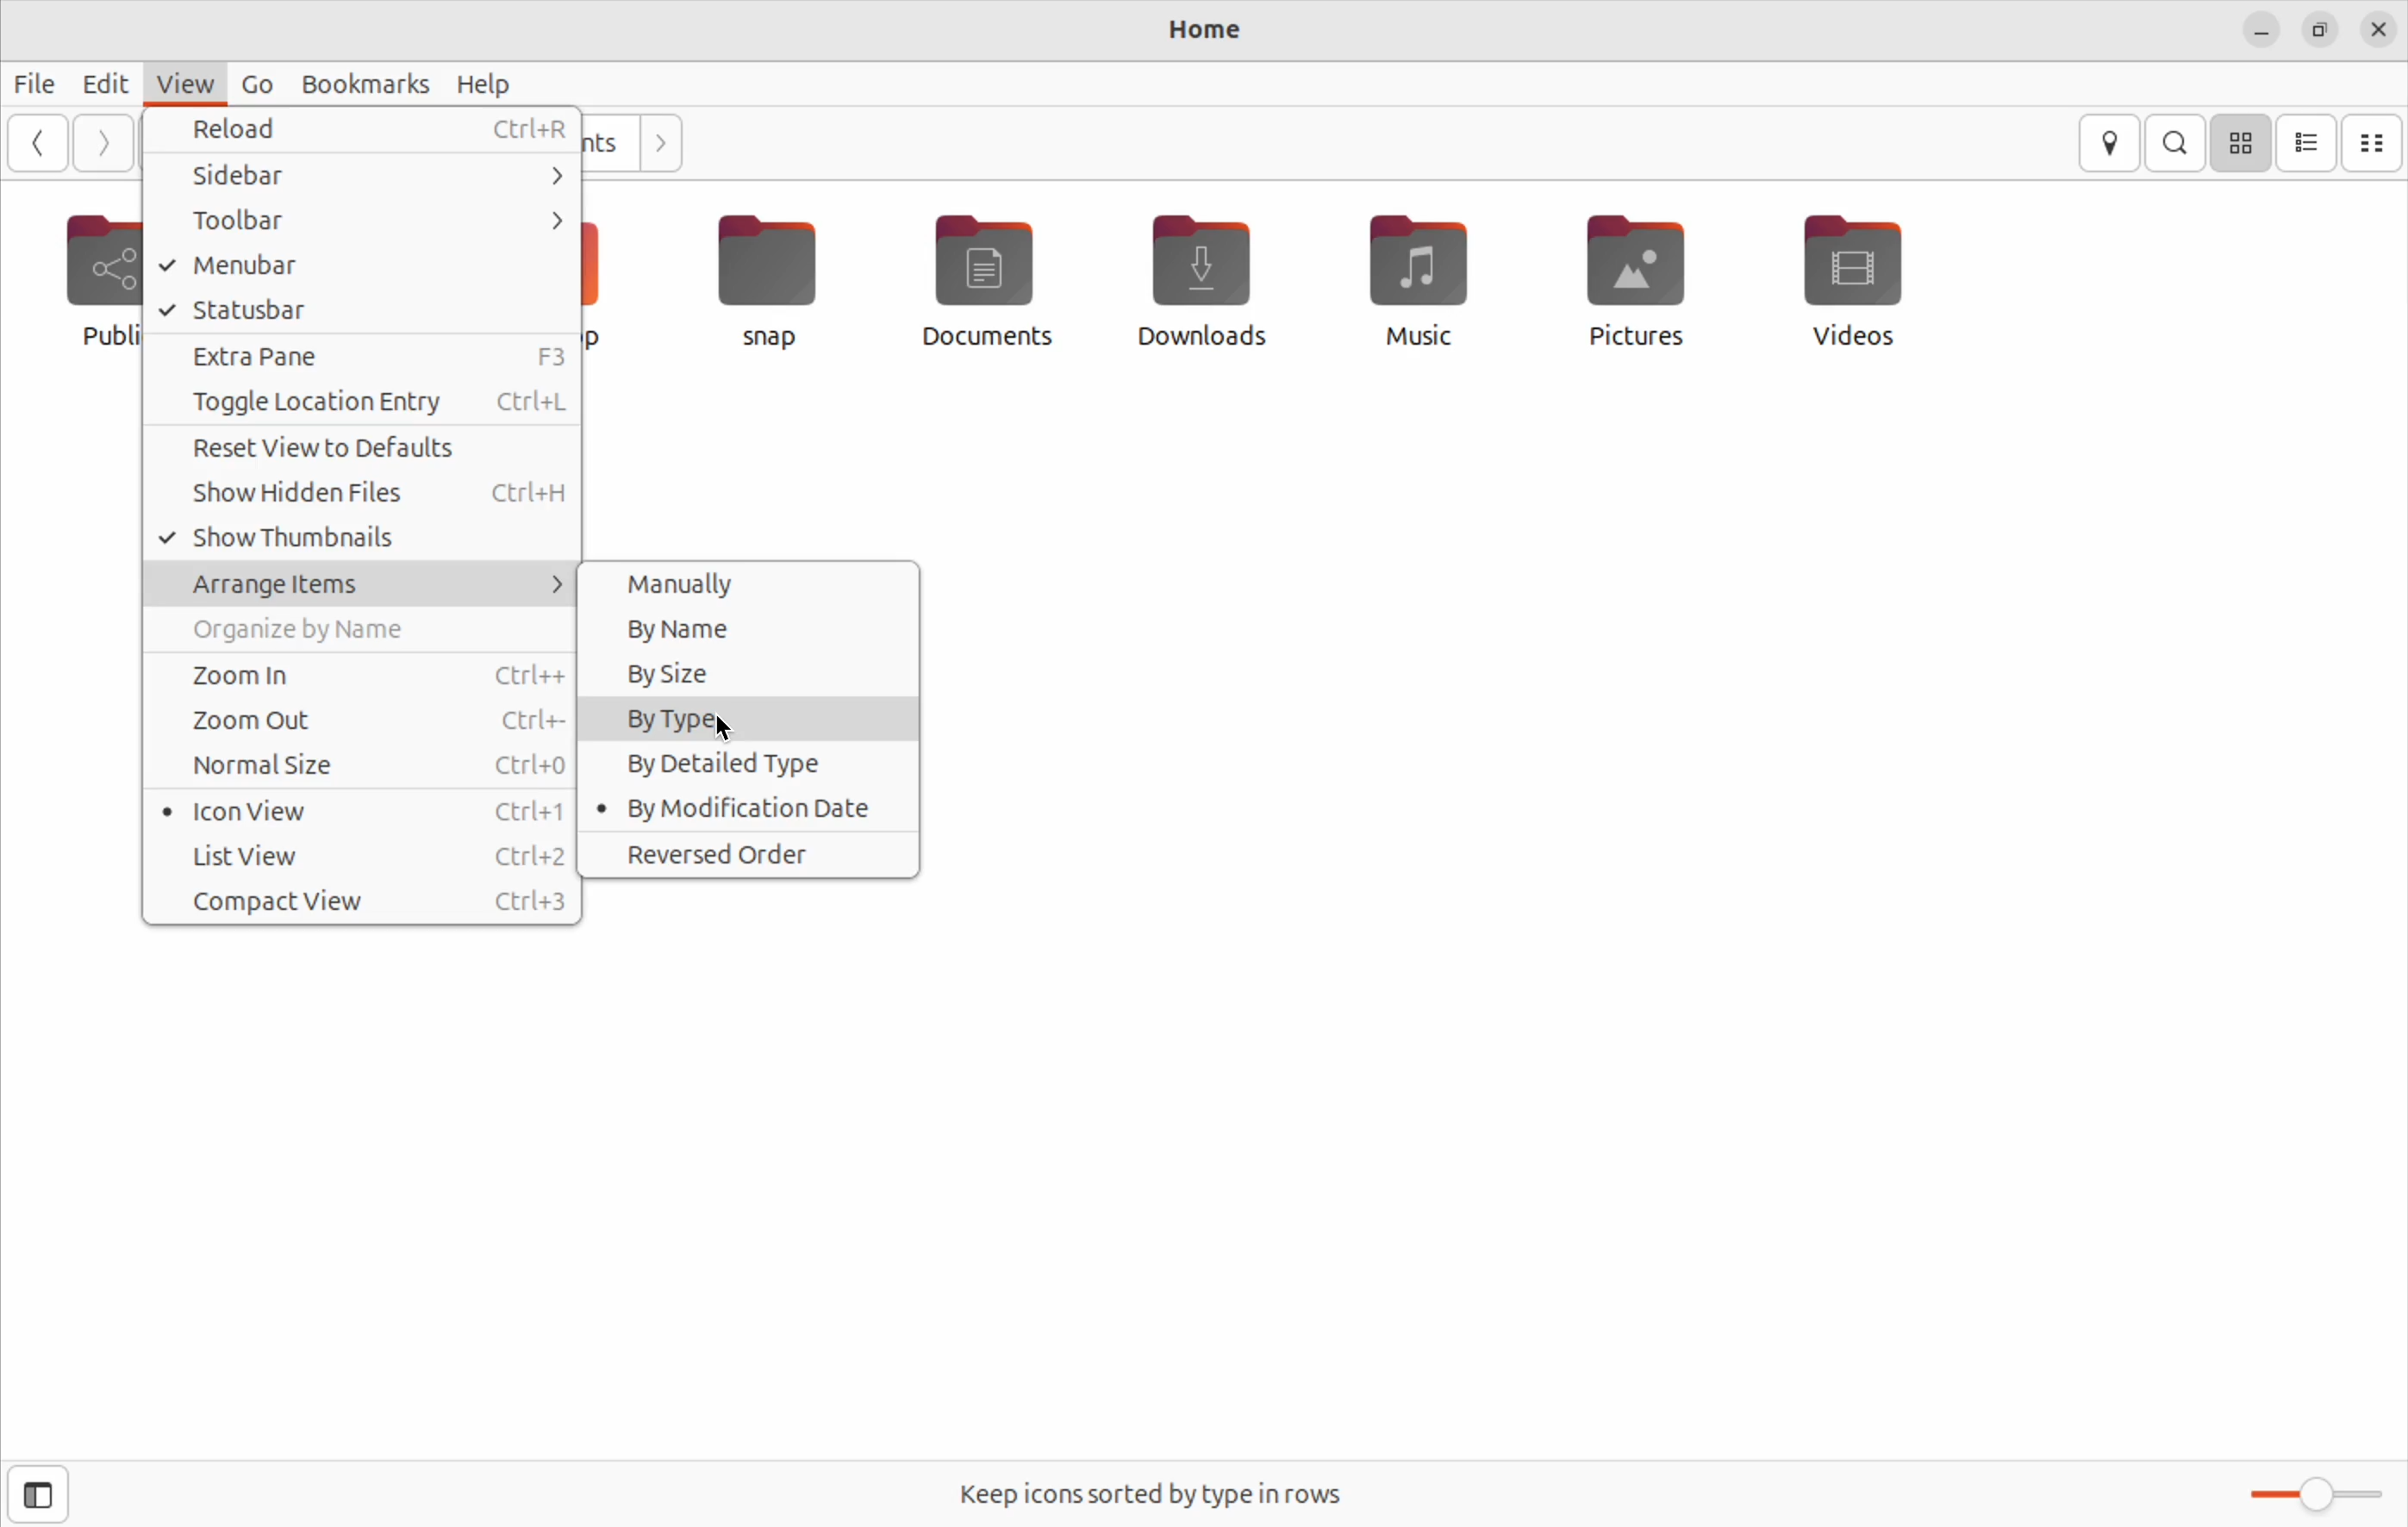  Describe the element at coordinates (2306, 145) in the screenshot. I see `list view` at that location.